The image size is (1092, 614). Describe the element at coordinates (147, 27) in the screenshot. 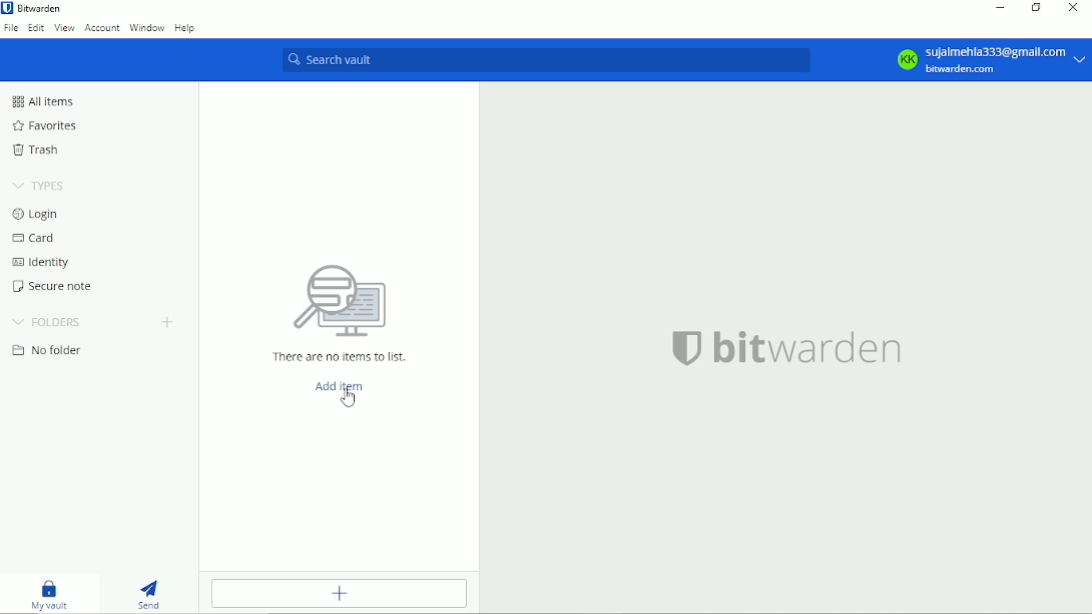

I see `Window` at that location.